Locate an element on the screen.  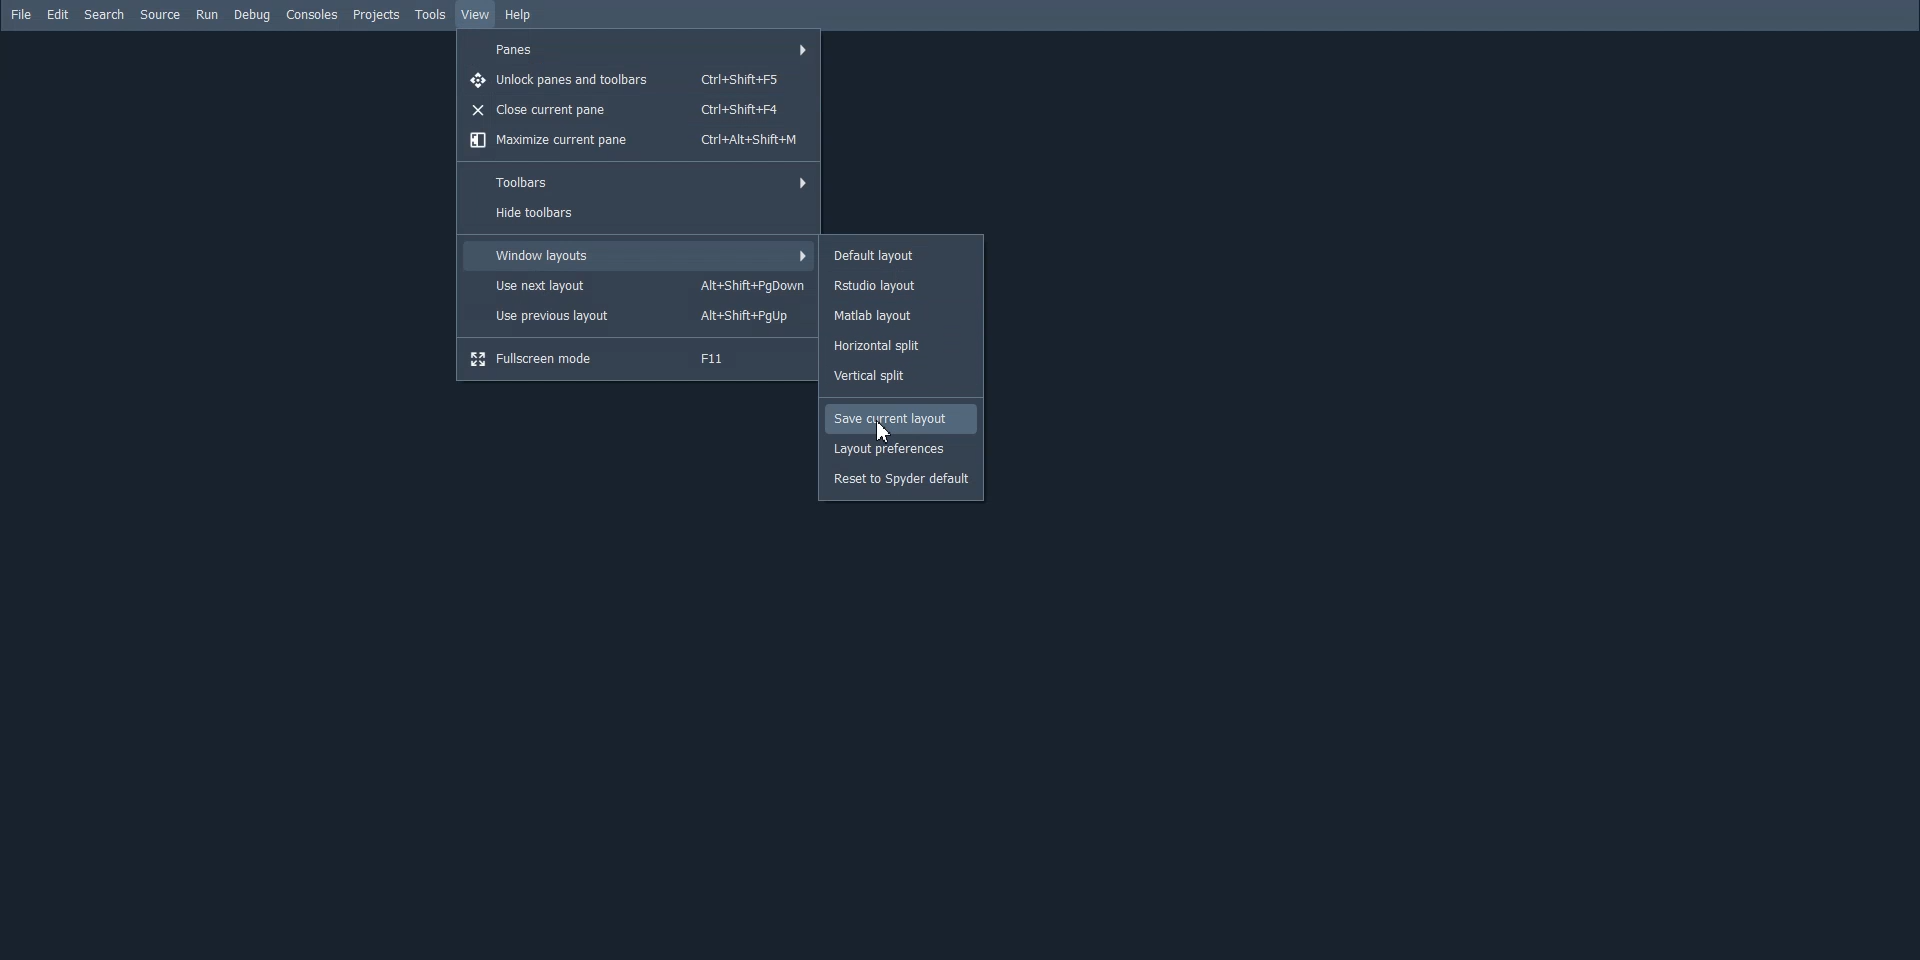
Matlab layout is located at coordinates (899, 317).